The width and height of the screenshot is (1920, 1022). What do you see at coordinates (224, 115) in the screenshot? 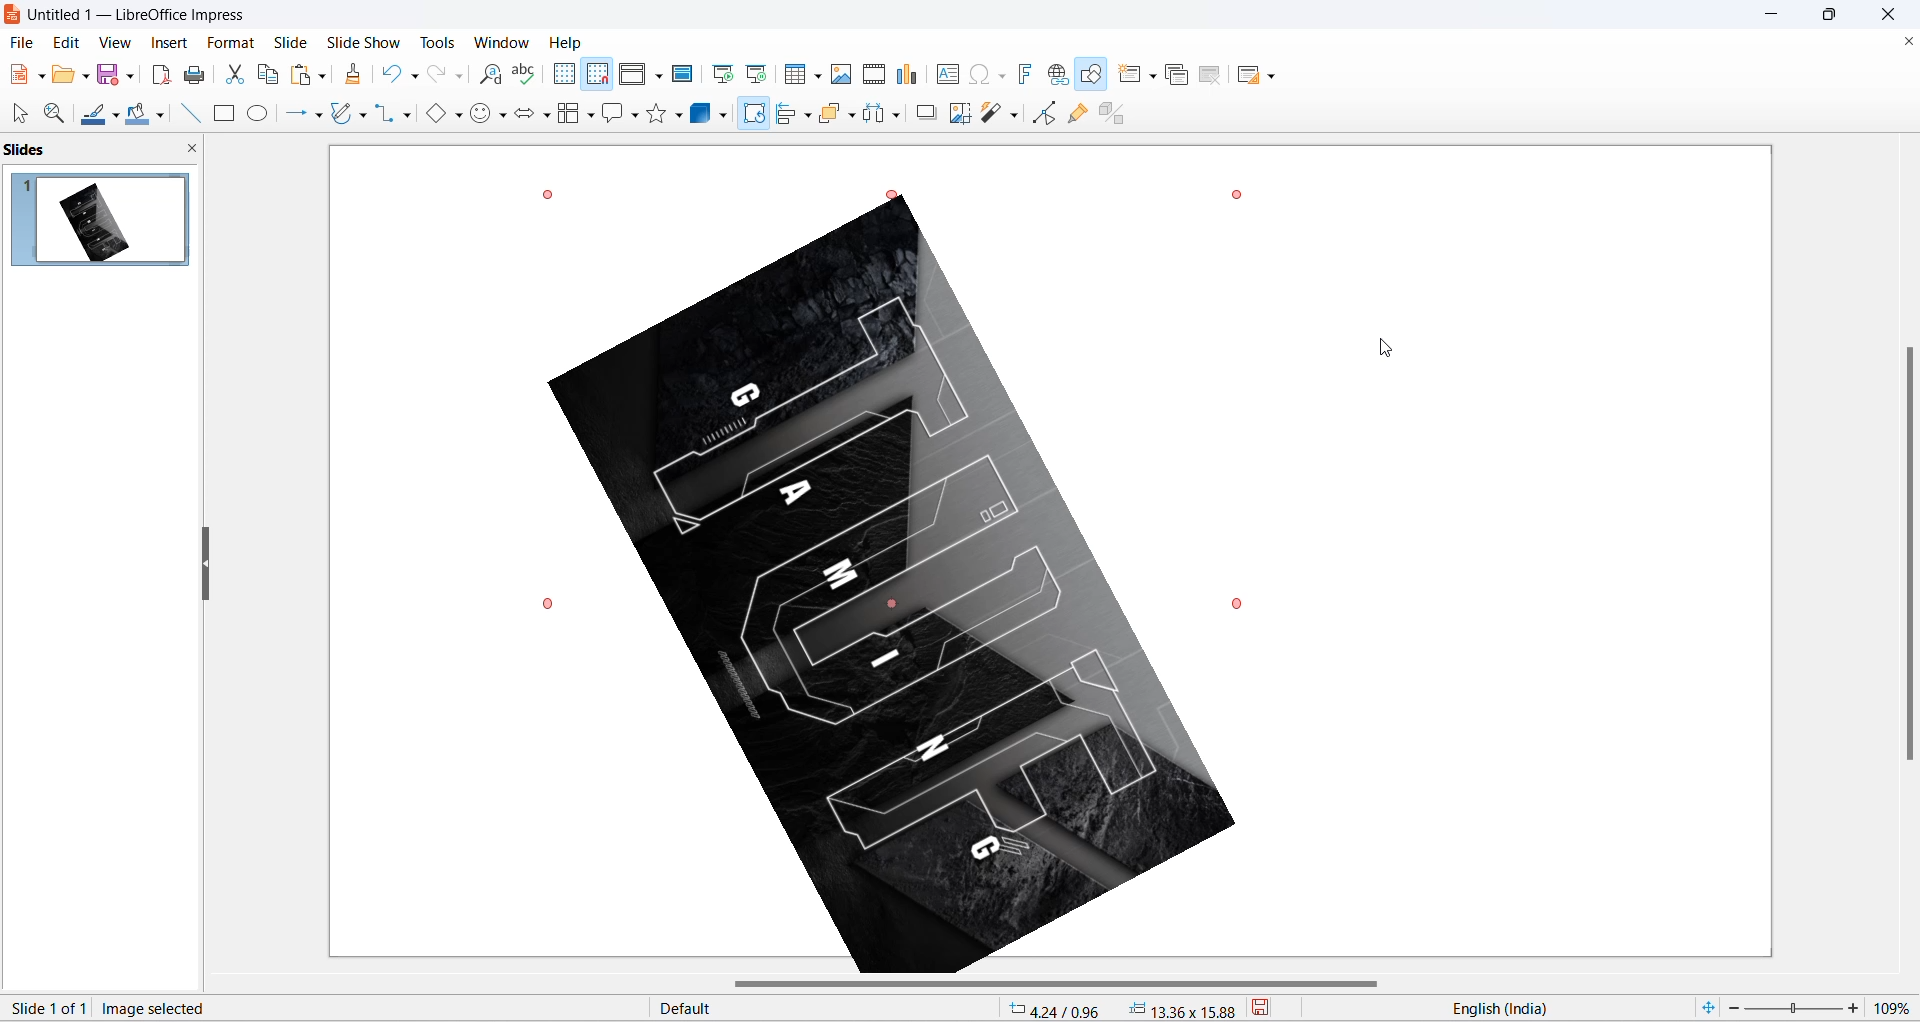
I see `rectangle` at bounding box center [224, 115].